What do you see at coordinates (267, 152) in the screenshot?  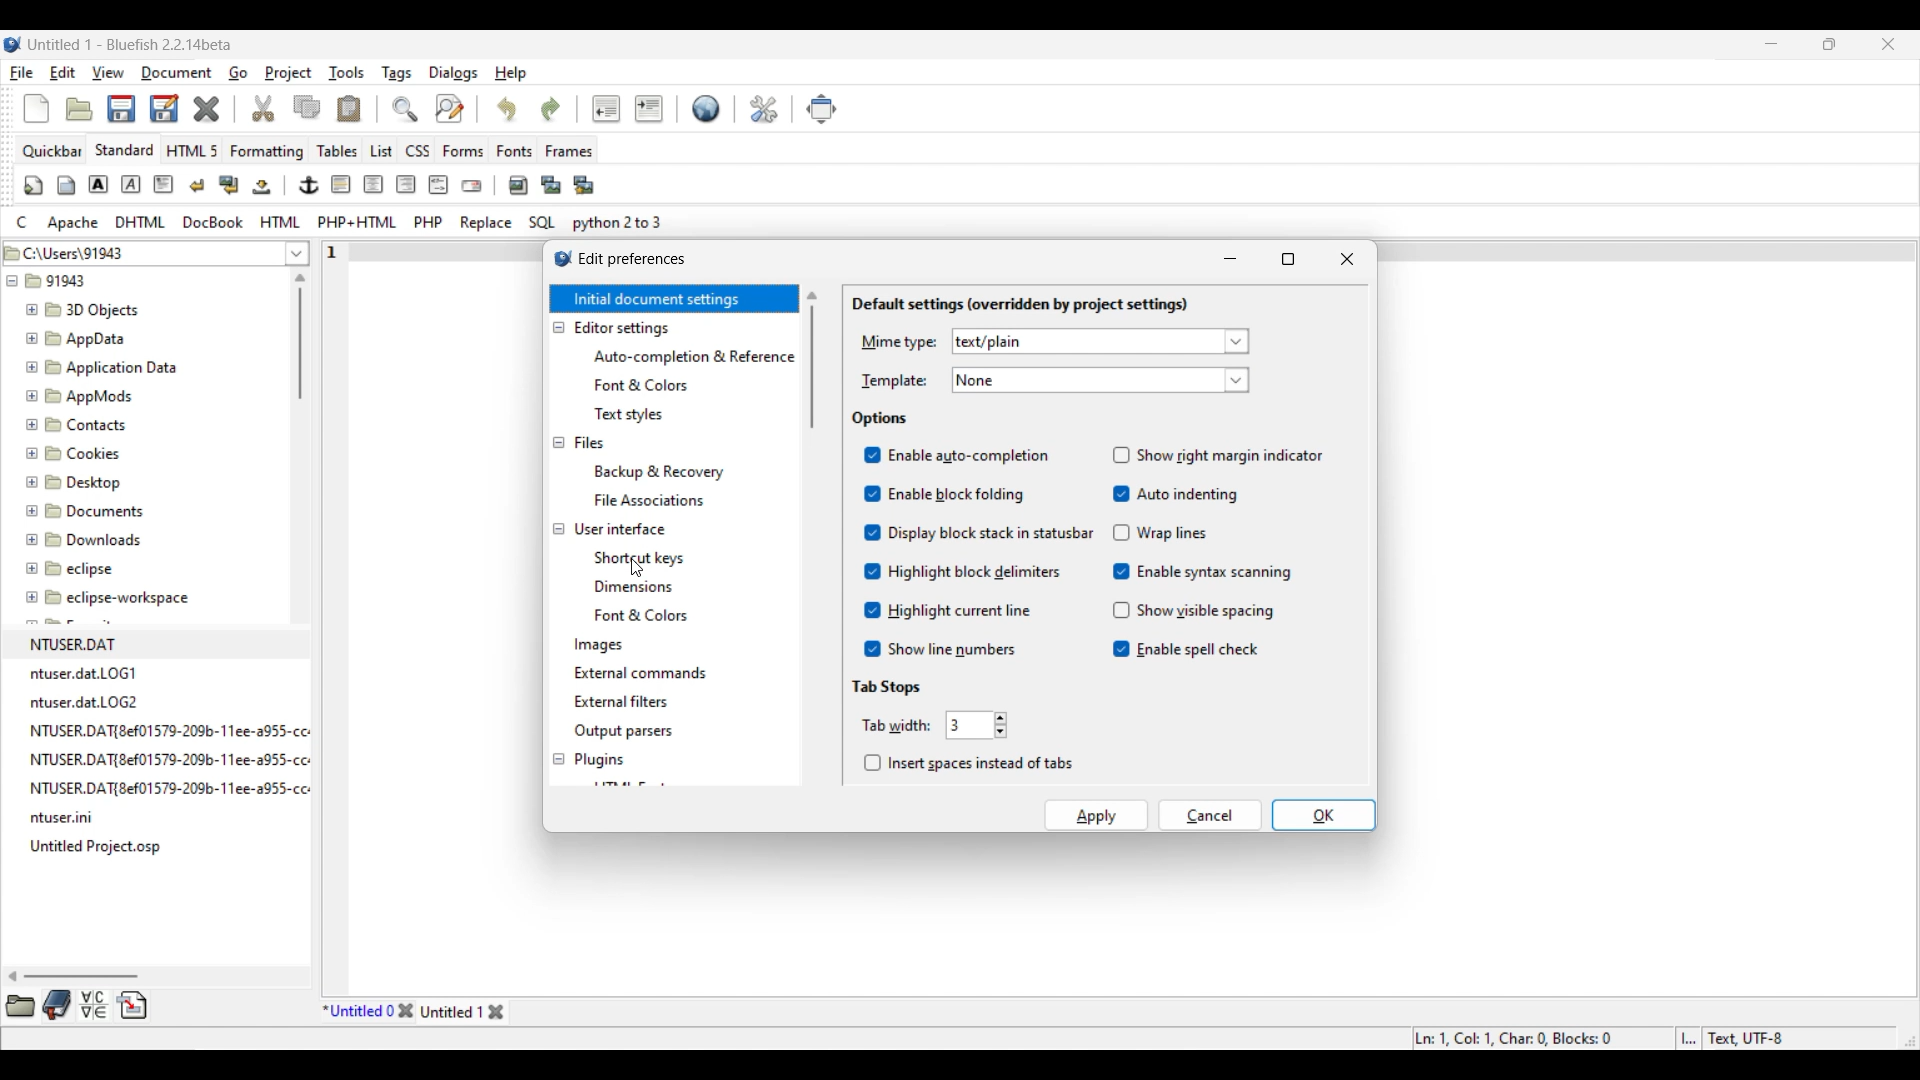 I see `Formatting` at bounding box center [267, 152].